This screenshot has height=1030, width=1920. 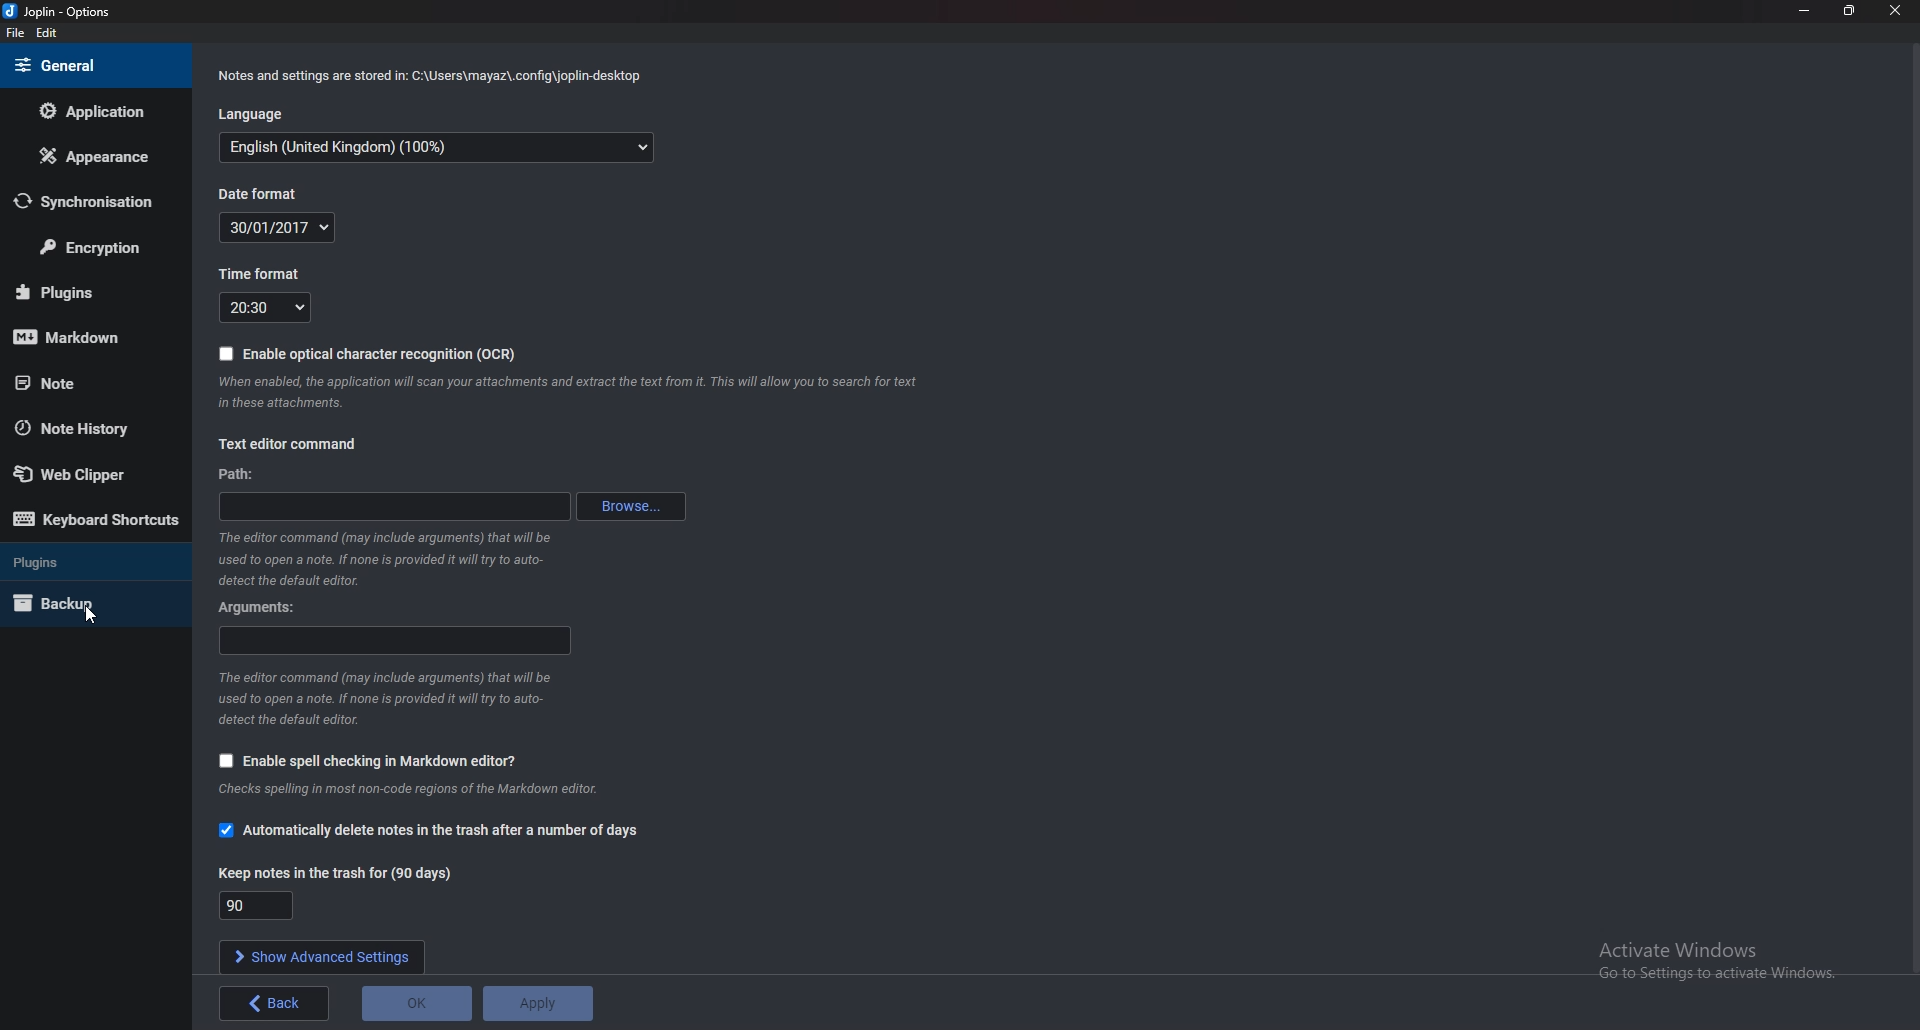 What do you see at coordinates (275, 227) in the screenshot?
I see `Date format` at bounding box center [275, 227].